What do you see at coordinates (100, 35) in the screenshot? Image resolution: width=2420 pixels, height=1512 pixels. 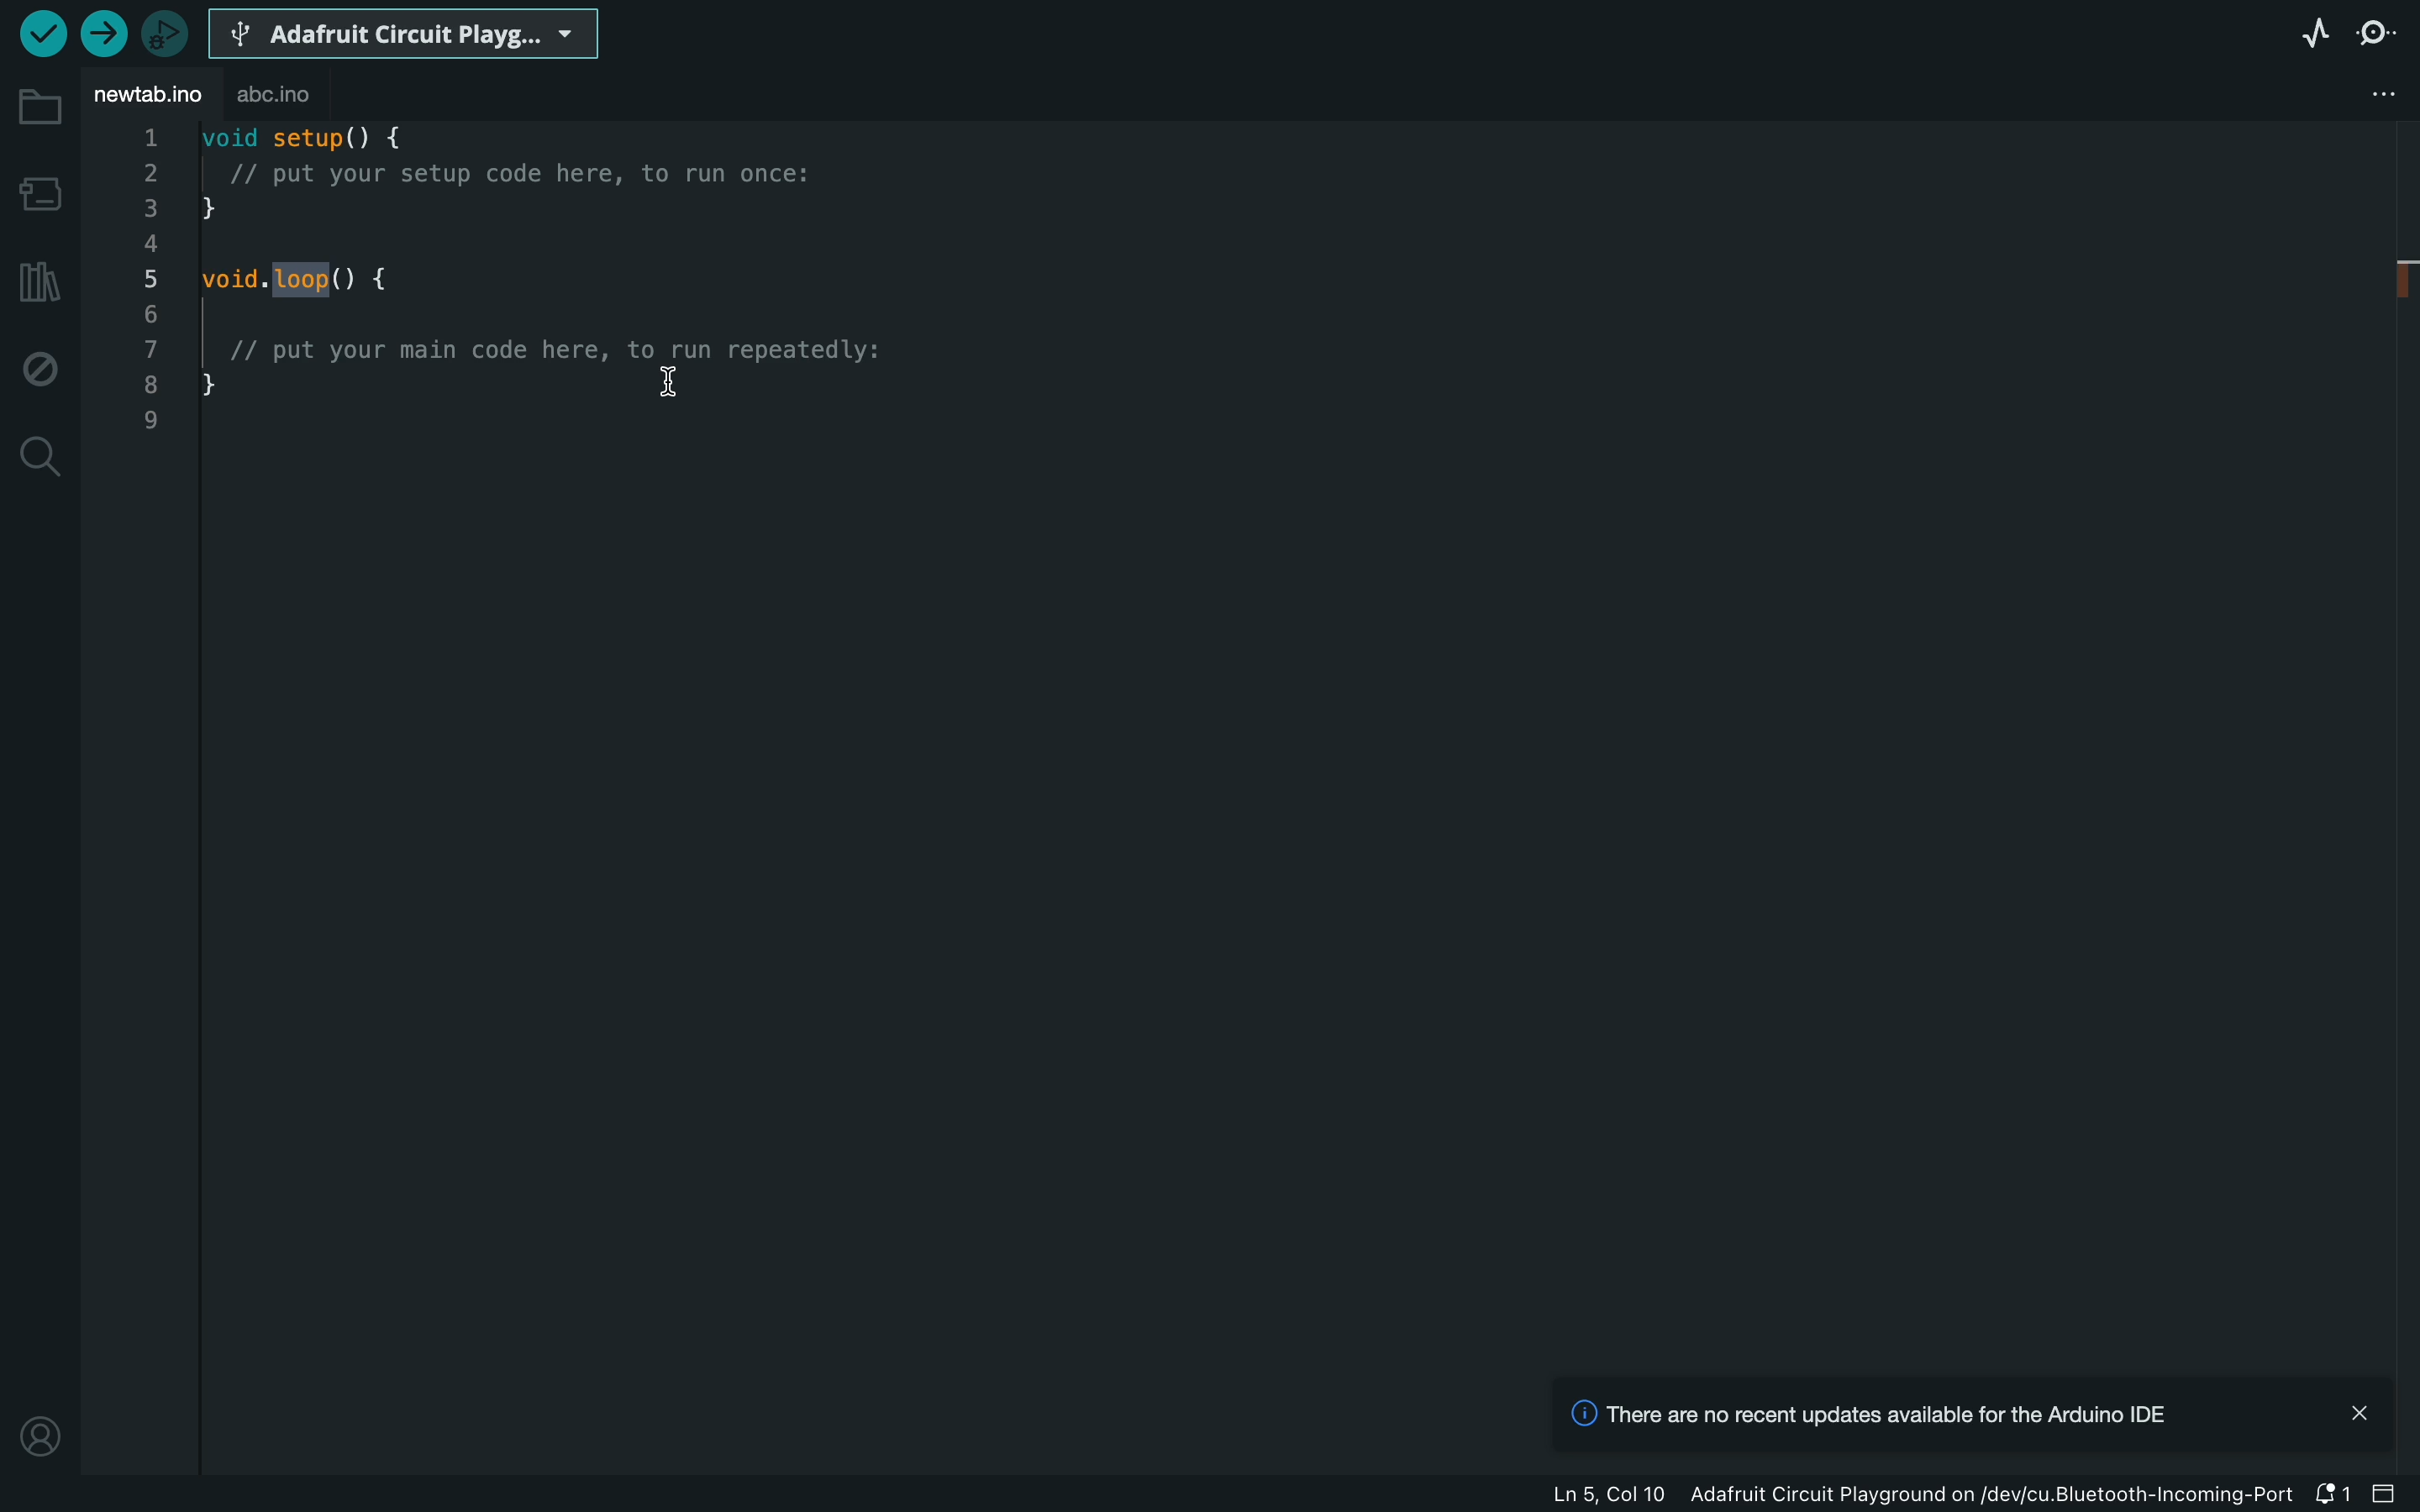 I see `upload` at bounding box center [100, 35].